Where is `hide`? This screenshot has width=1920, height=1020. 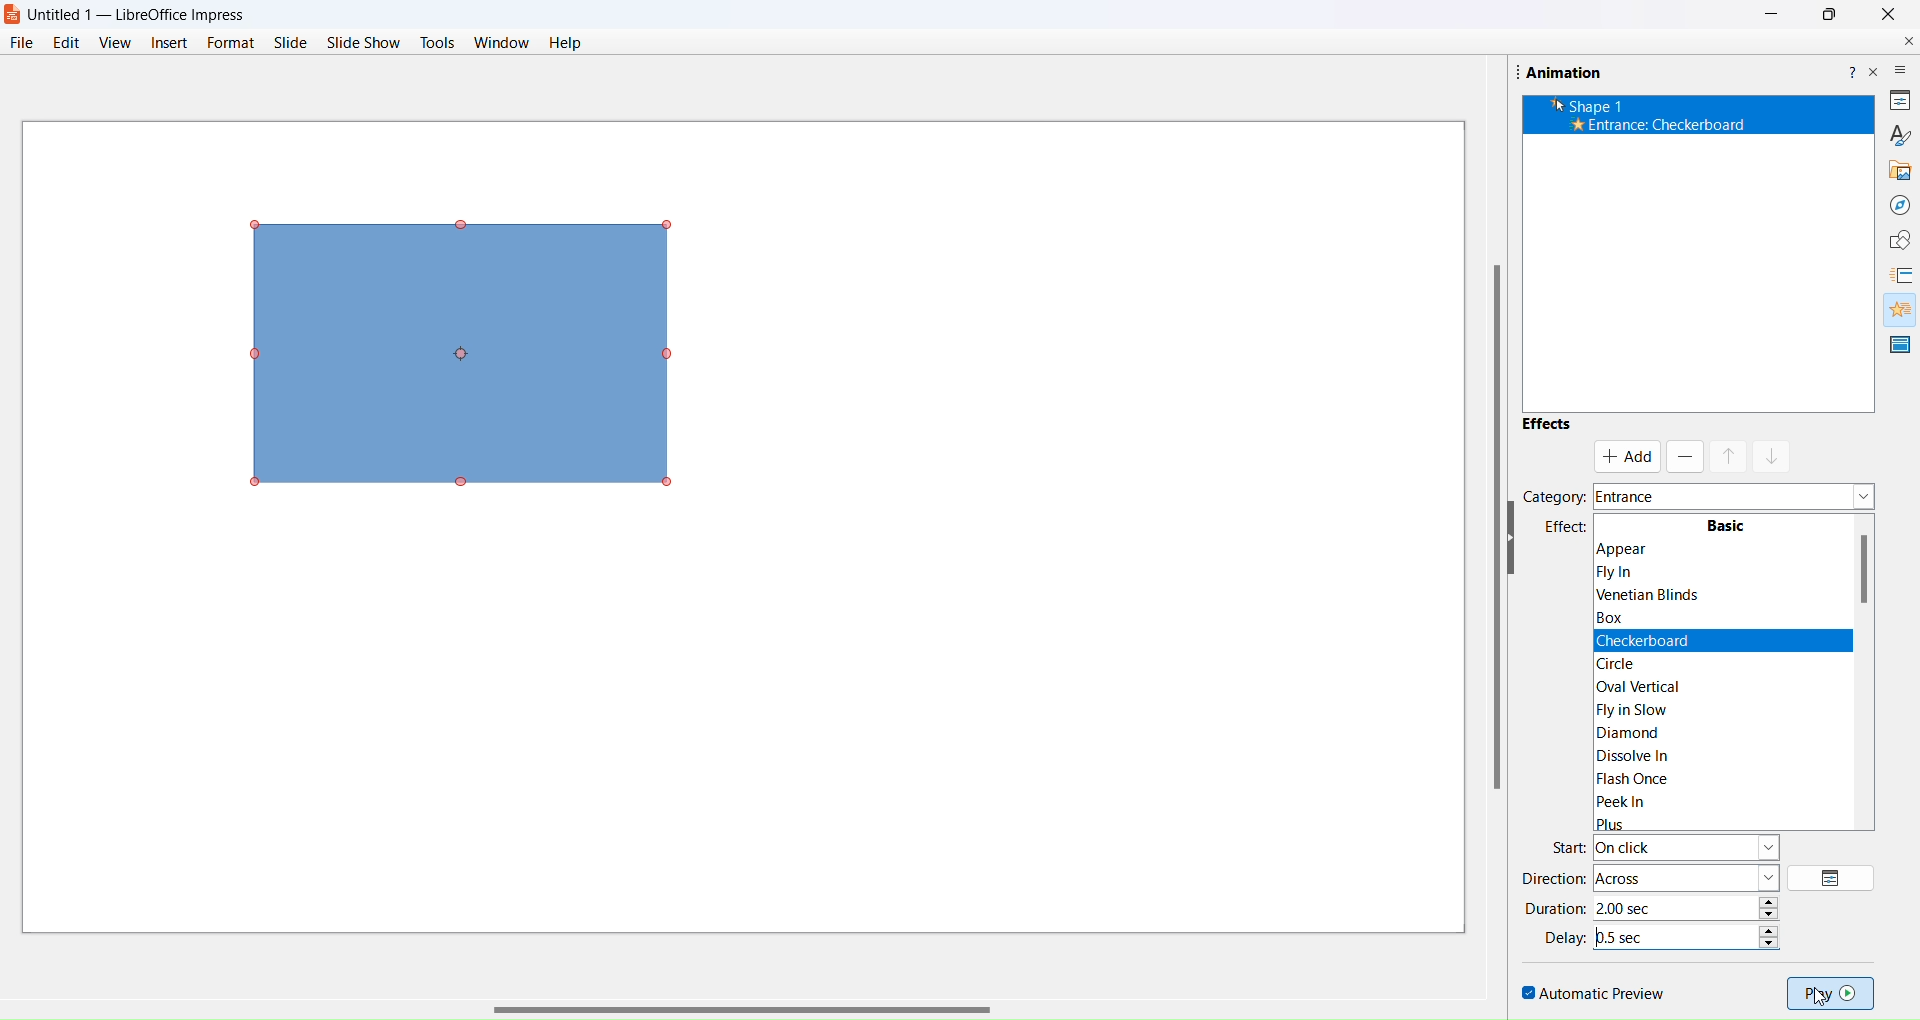
hide is located at coordinates (1516, 541).